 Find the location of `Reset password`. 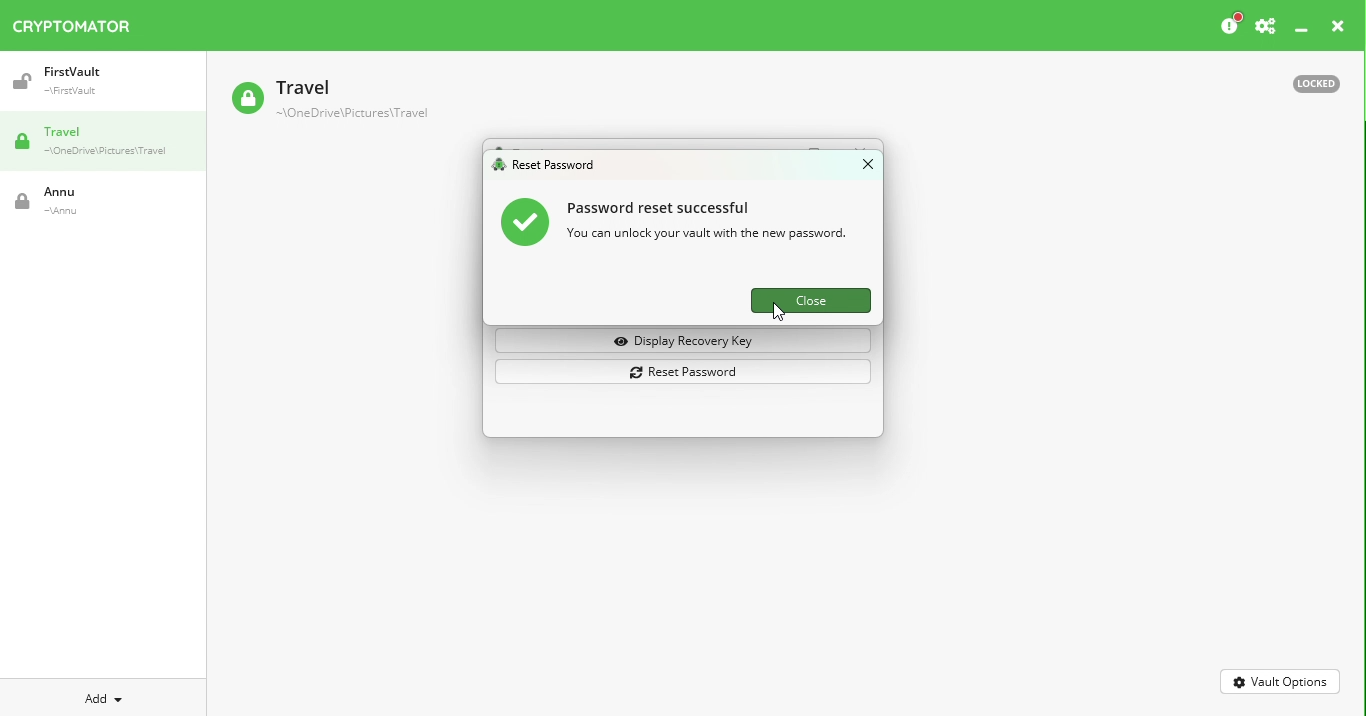

Reset password is located at coordinates (687, 373).